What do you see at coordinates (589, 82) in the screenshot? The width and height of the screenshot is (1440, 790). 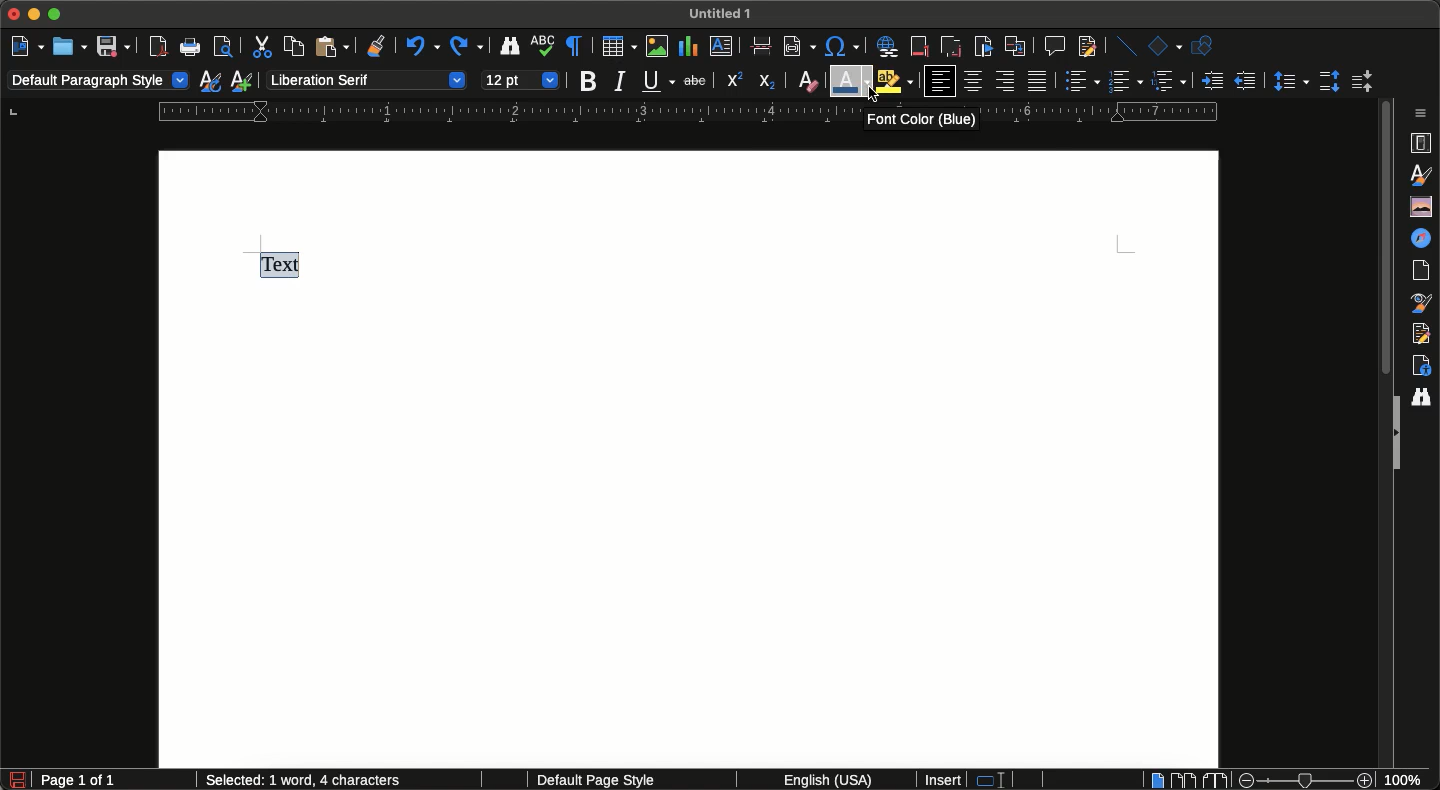 I see `Bold` at bounding box center [589, 82].